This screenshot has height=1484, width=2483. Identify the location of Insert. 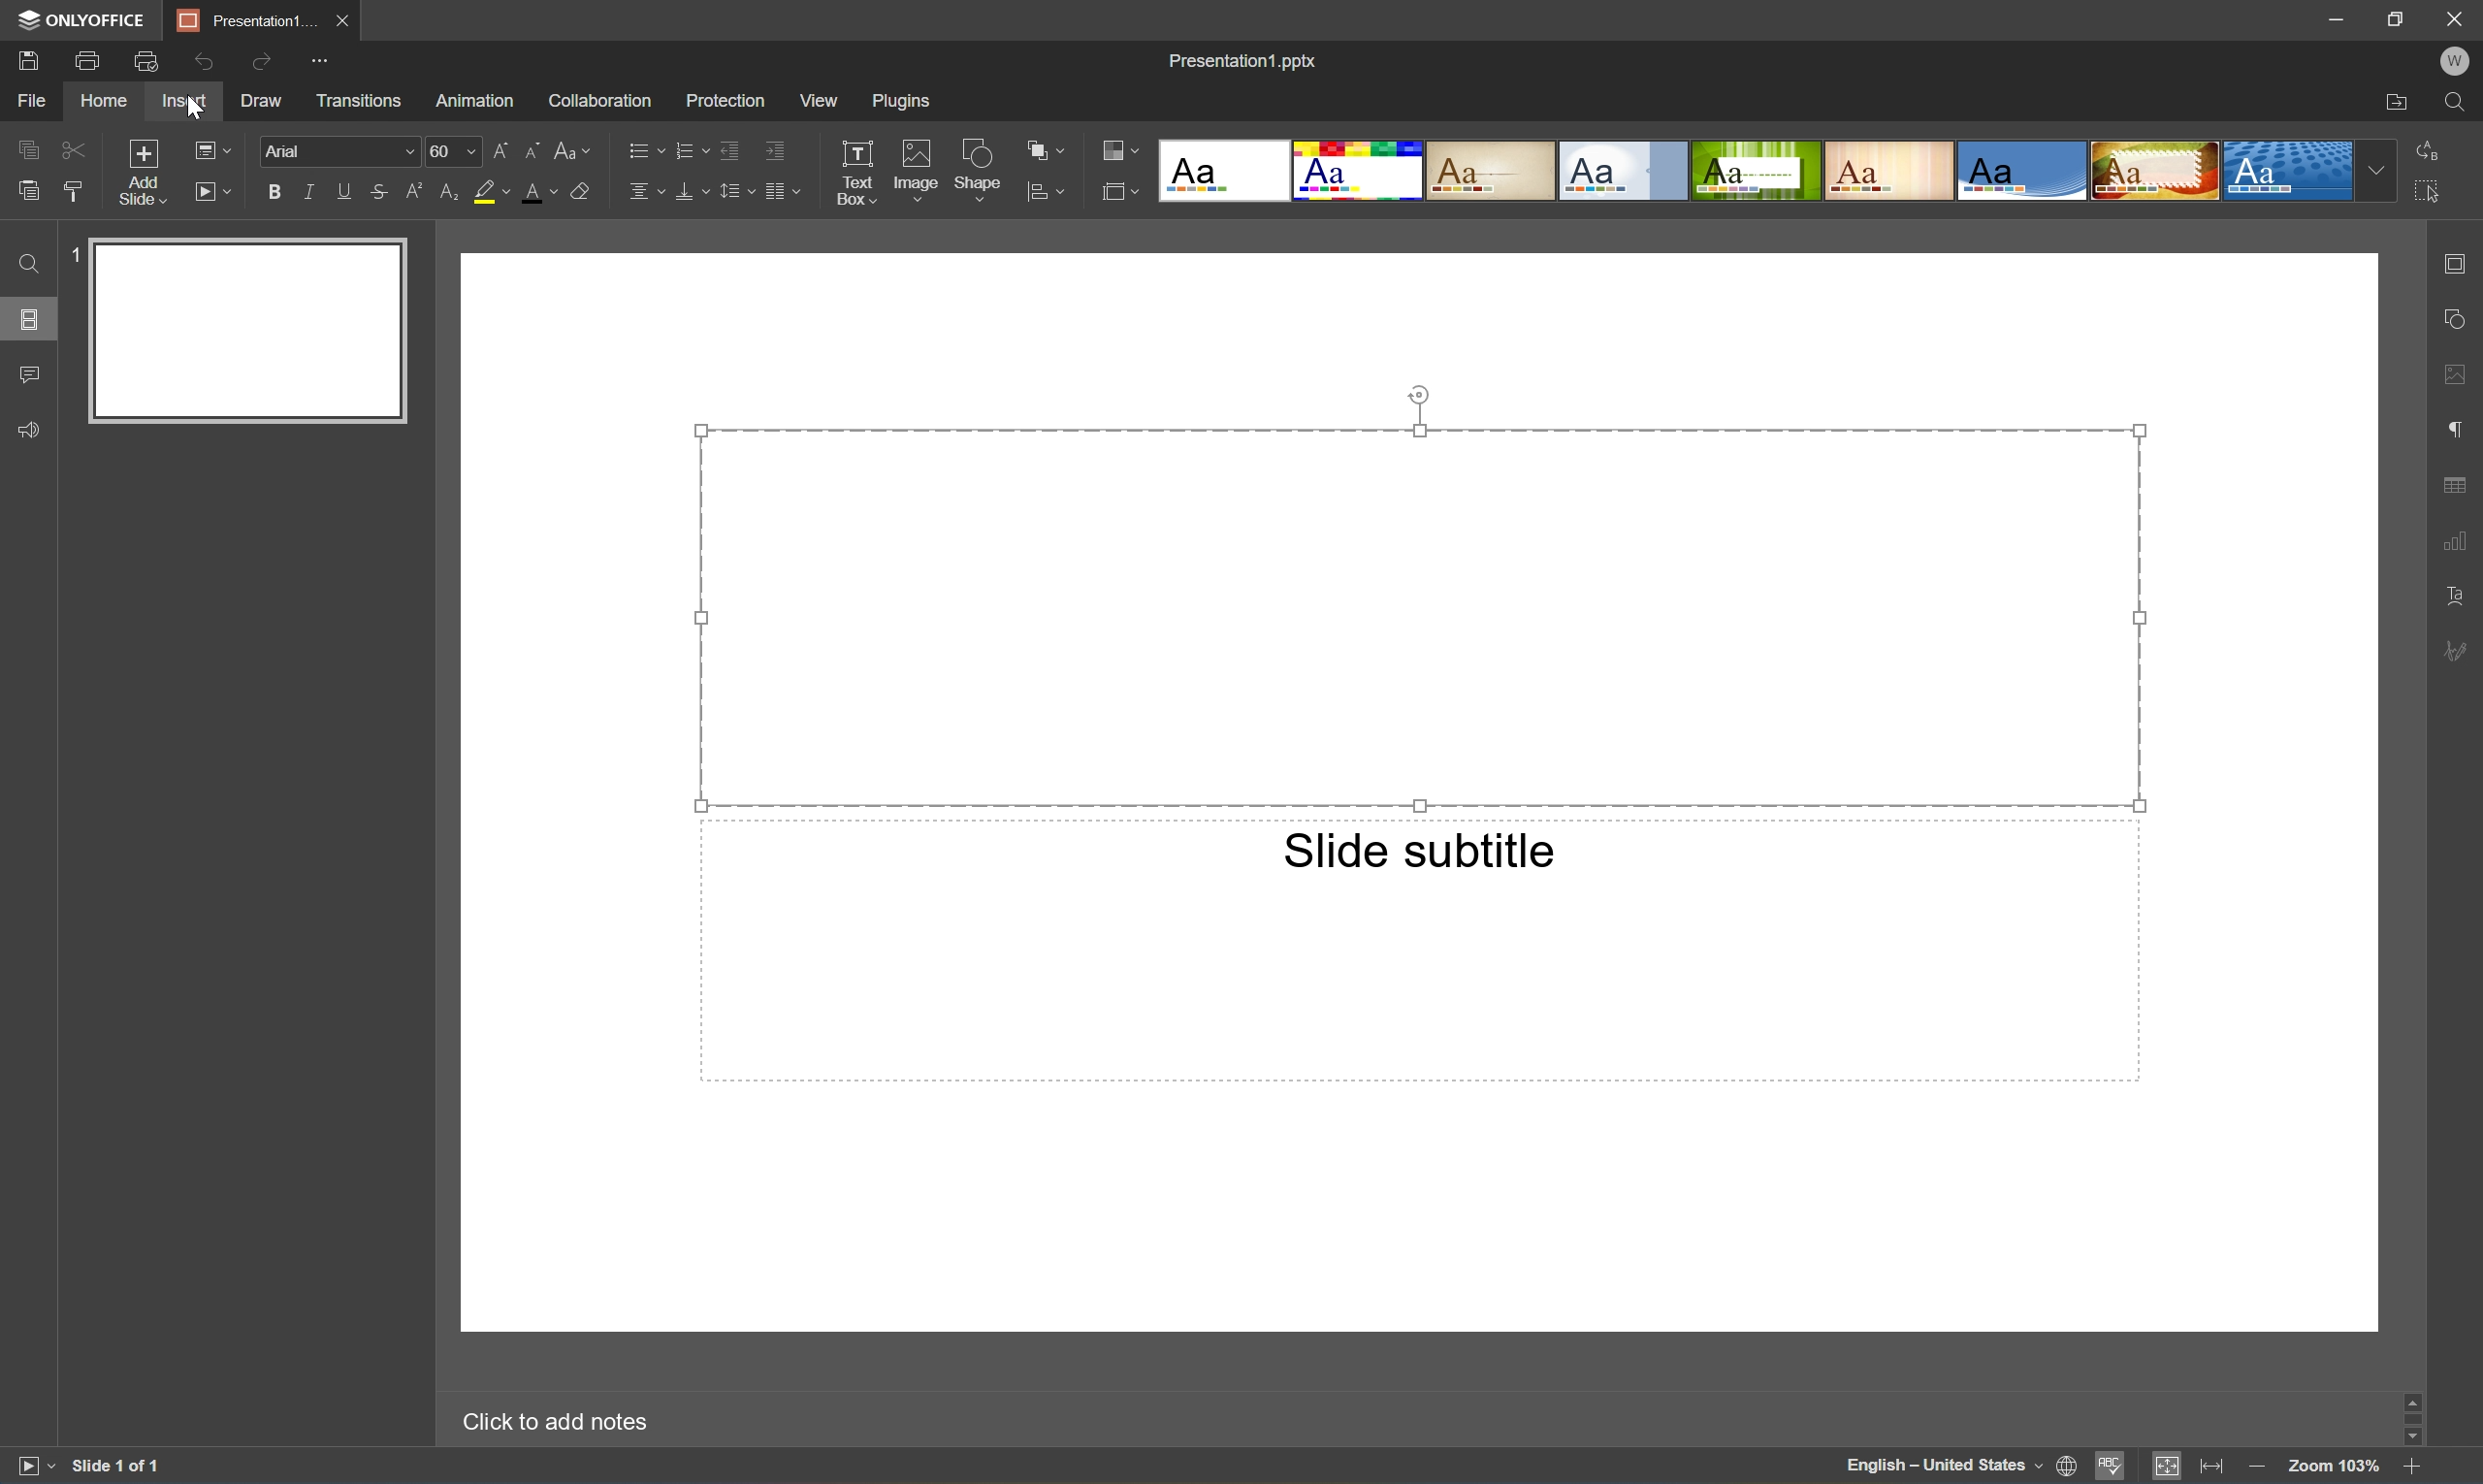
(186, 100).